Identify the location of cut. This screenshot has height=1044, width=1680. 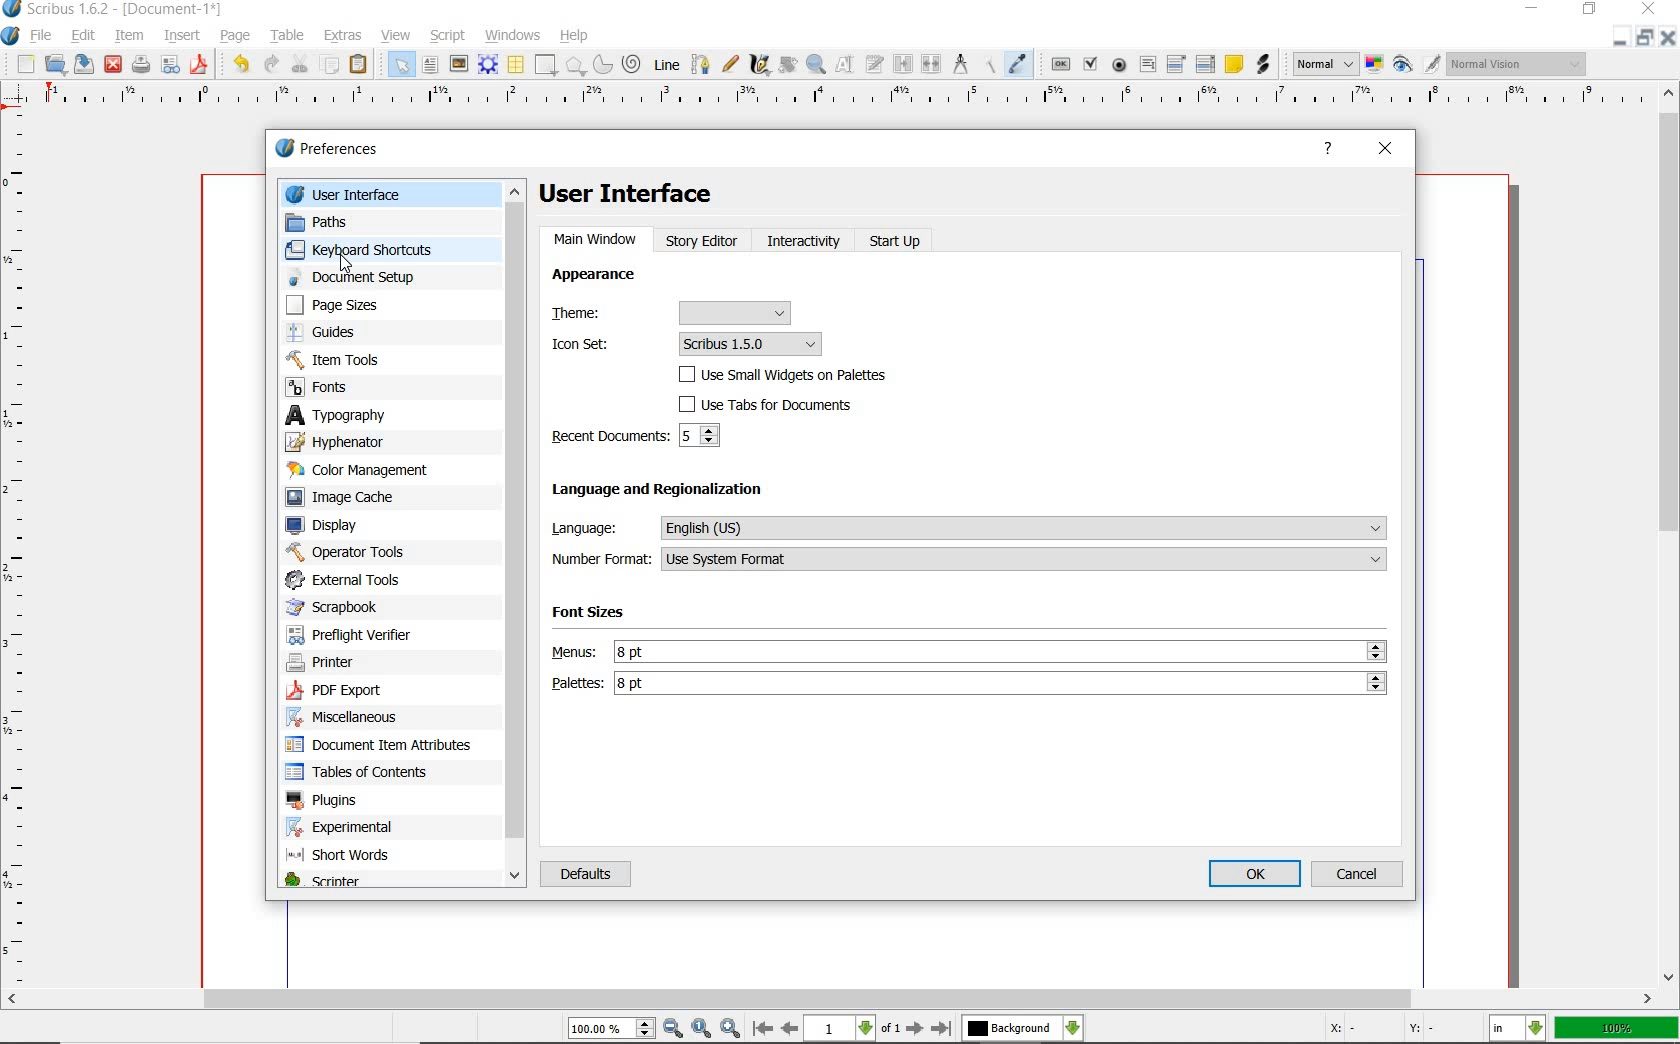
(302, 63).